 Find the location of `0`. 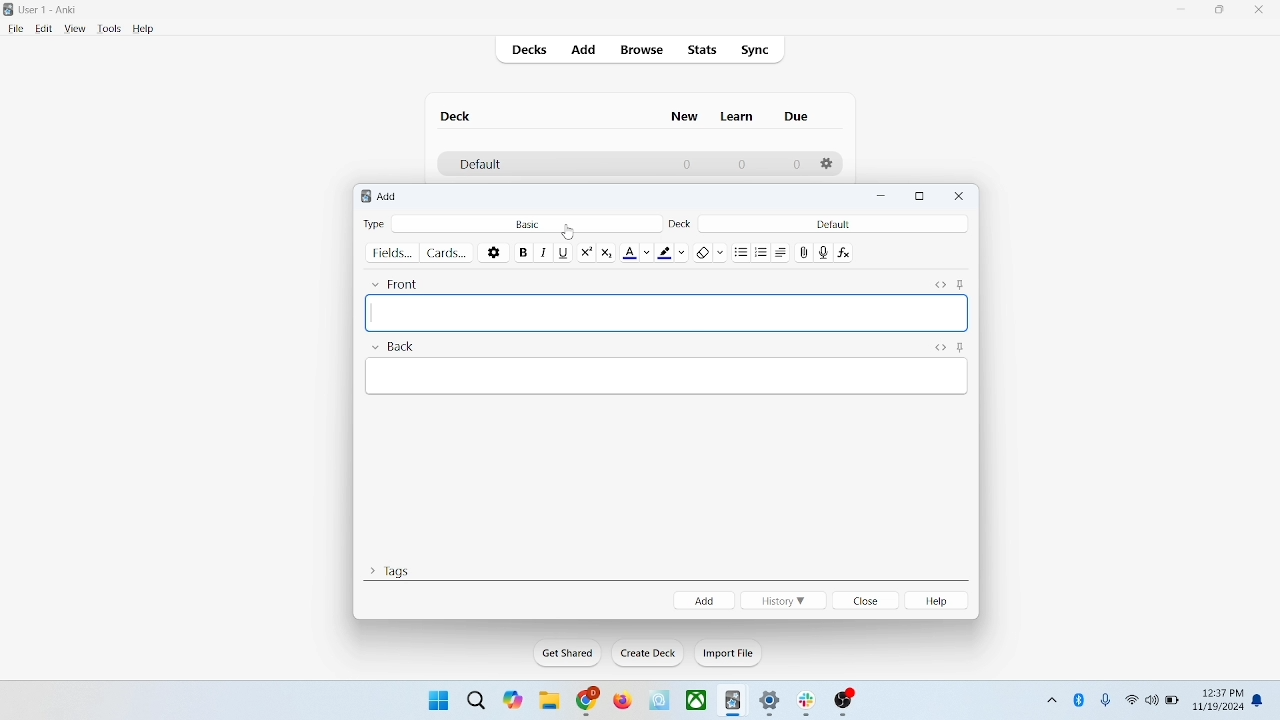

0 is located at coordinates (688, 164).